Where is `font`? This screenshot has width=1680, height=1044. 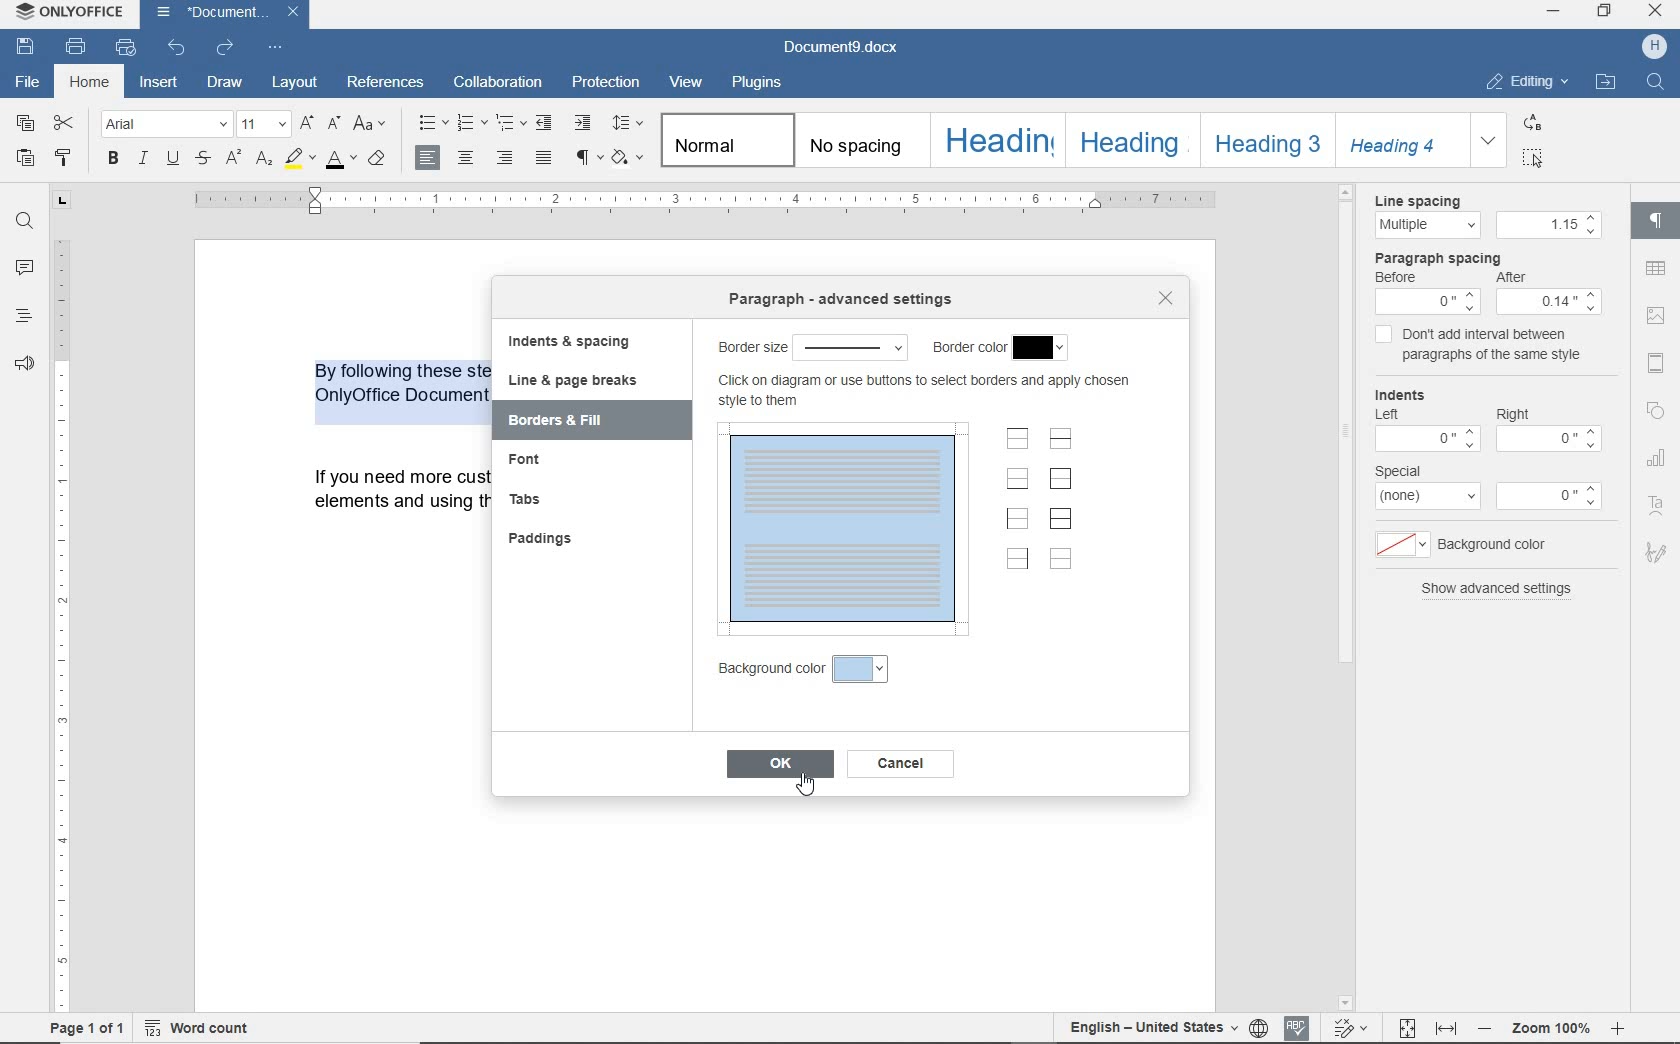 font is located at coordinates (536, 464).